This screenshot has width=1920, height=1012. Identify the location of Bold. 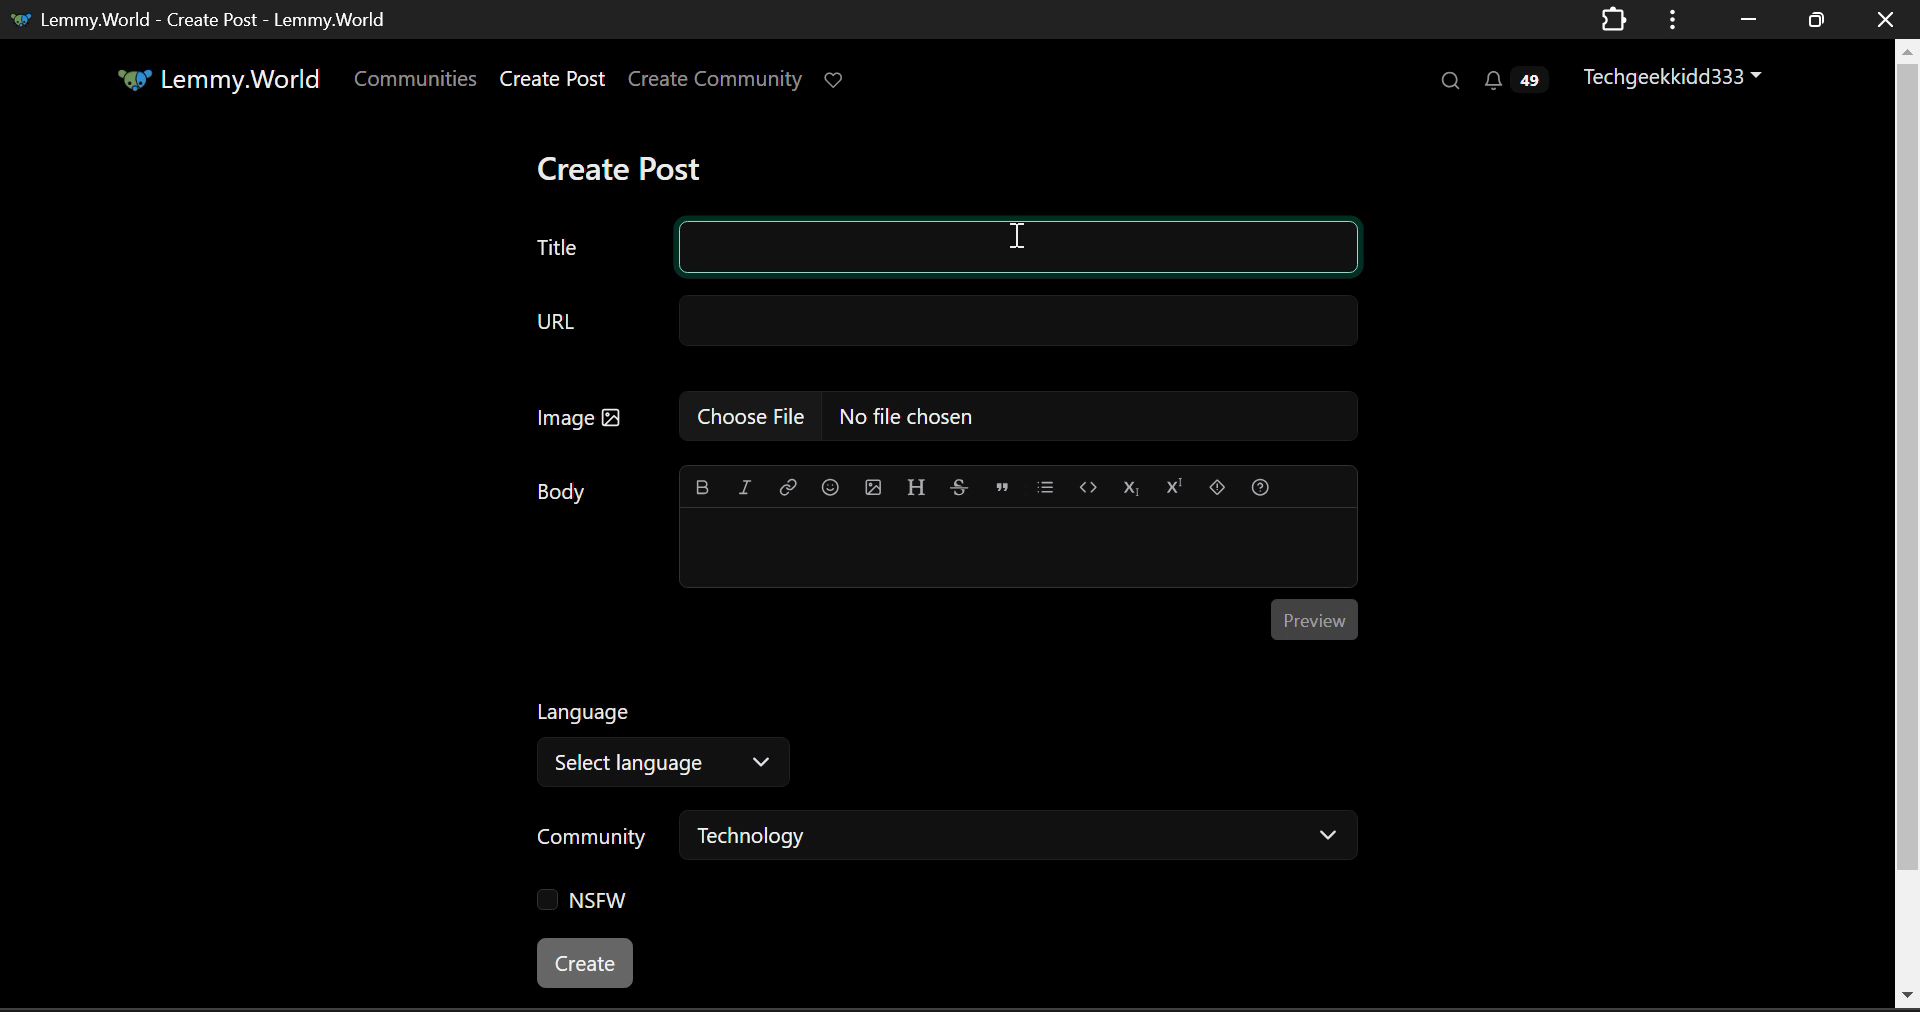
(701, 488).